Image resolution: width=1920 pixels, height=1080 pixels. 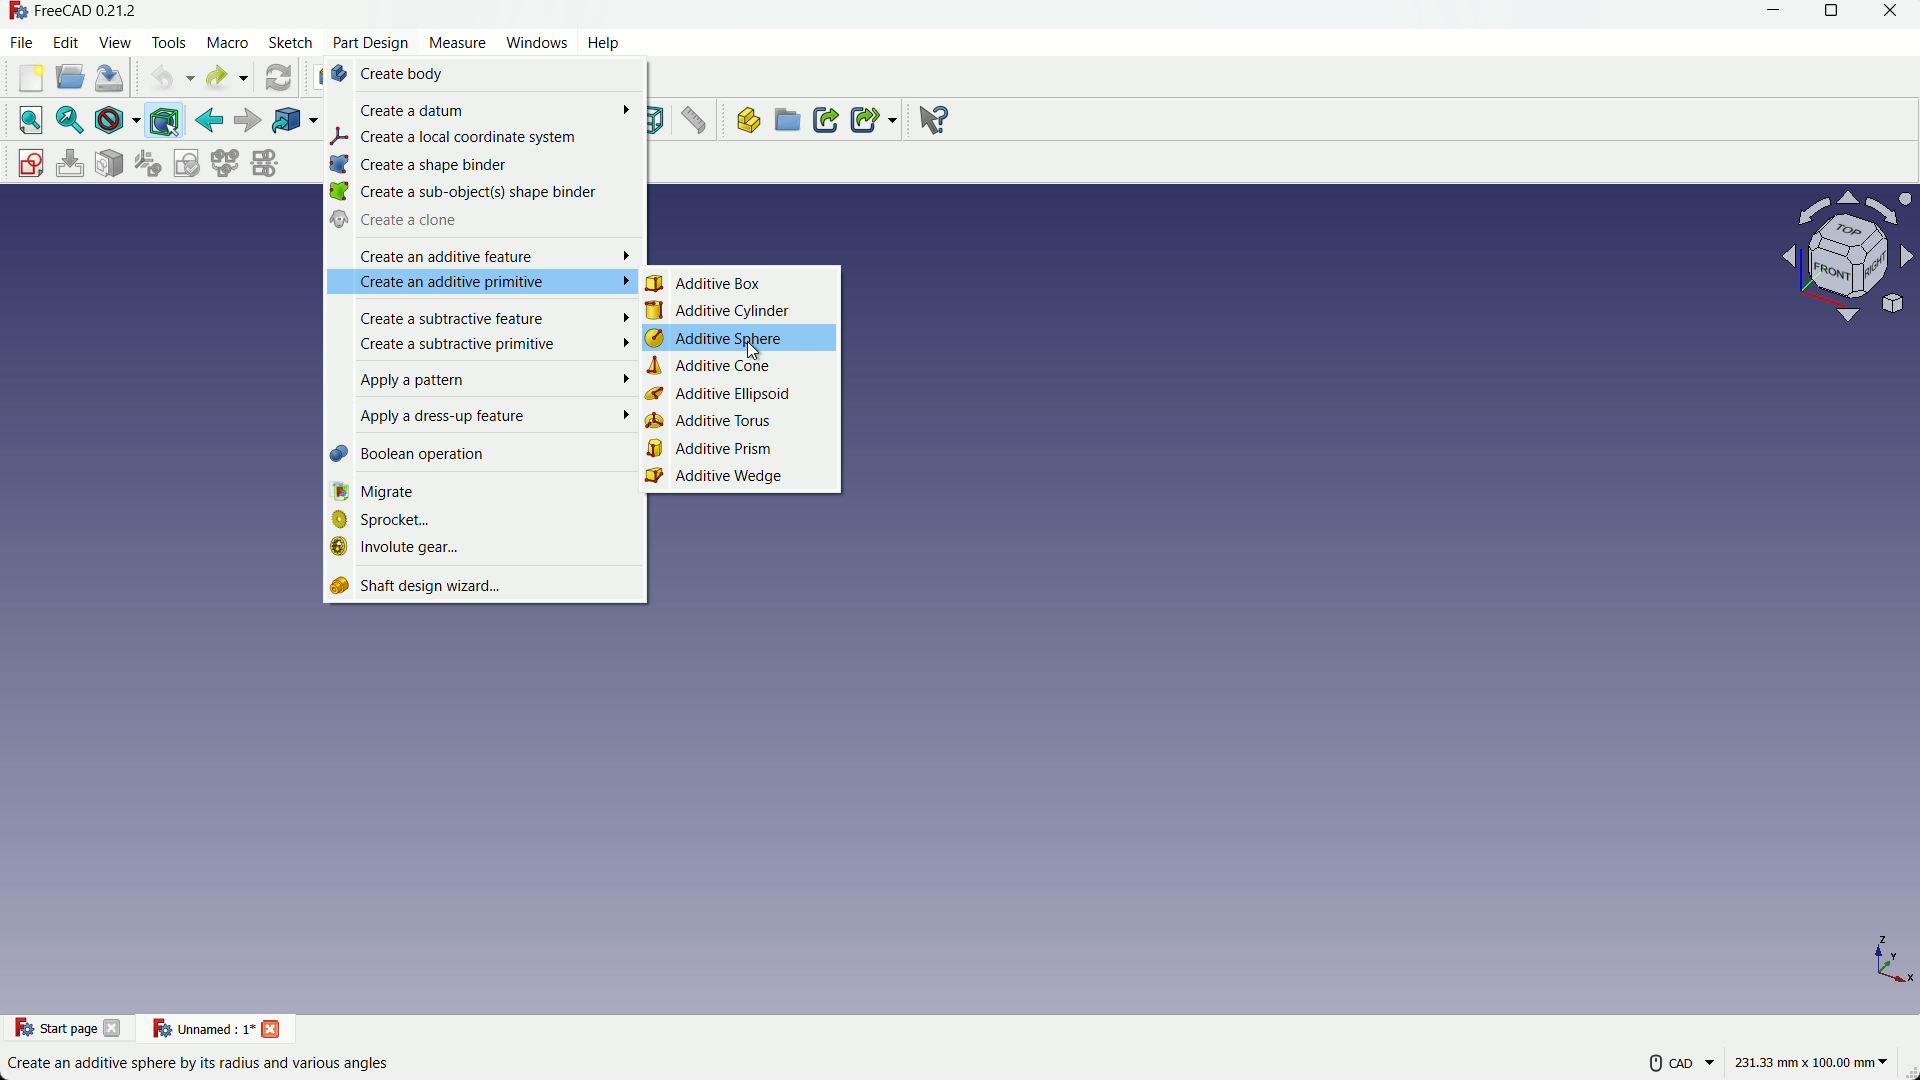 What do you see at coordinates (738, 369) in the screenshot?
I see `additive cone` at bounding box center [738, 369].